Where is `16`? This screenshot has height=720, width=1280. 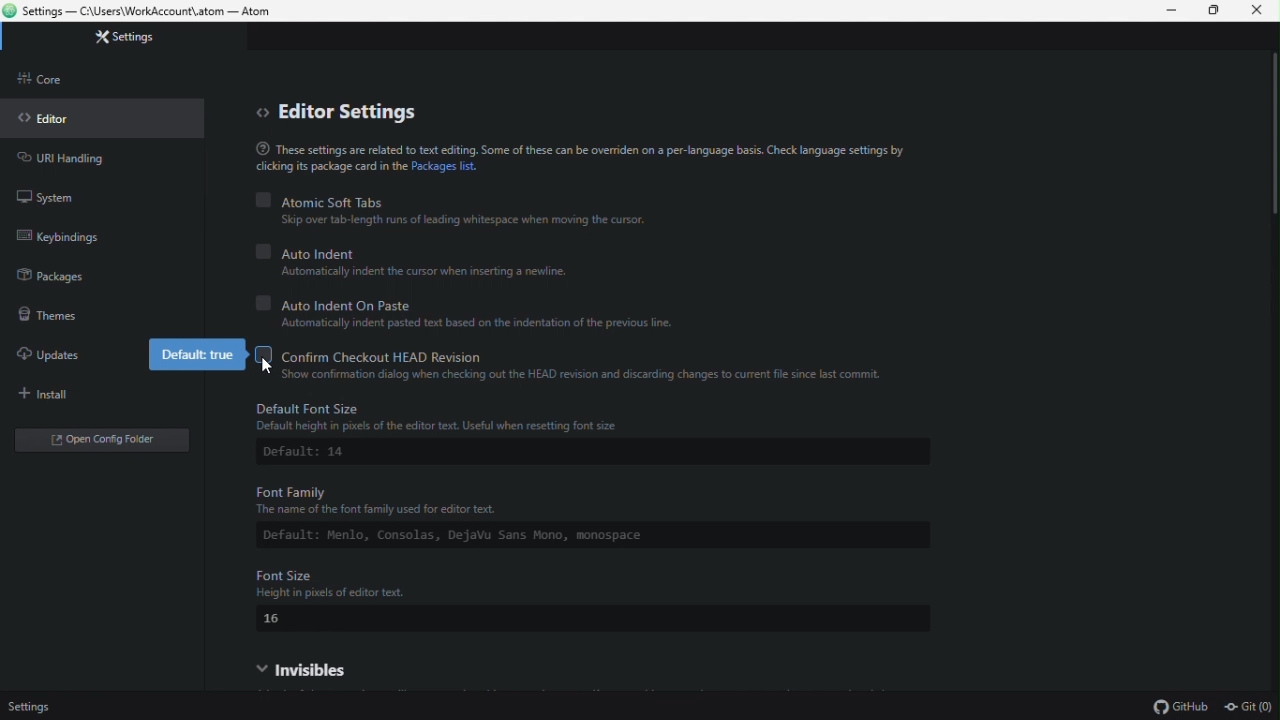
16 is located at coordinates (281, 618).